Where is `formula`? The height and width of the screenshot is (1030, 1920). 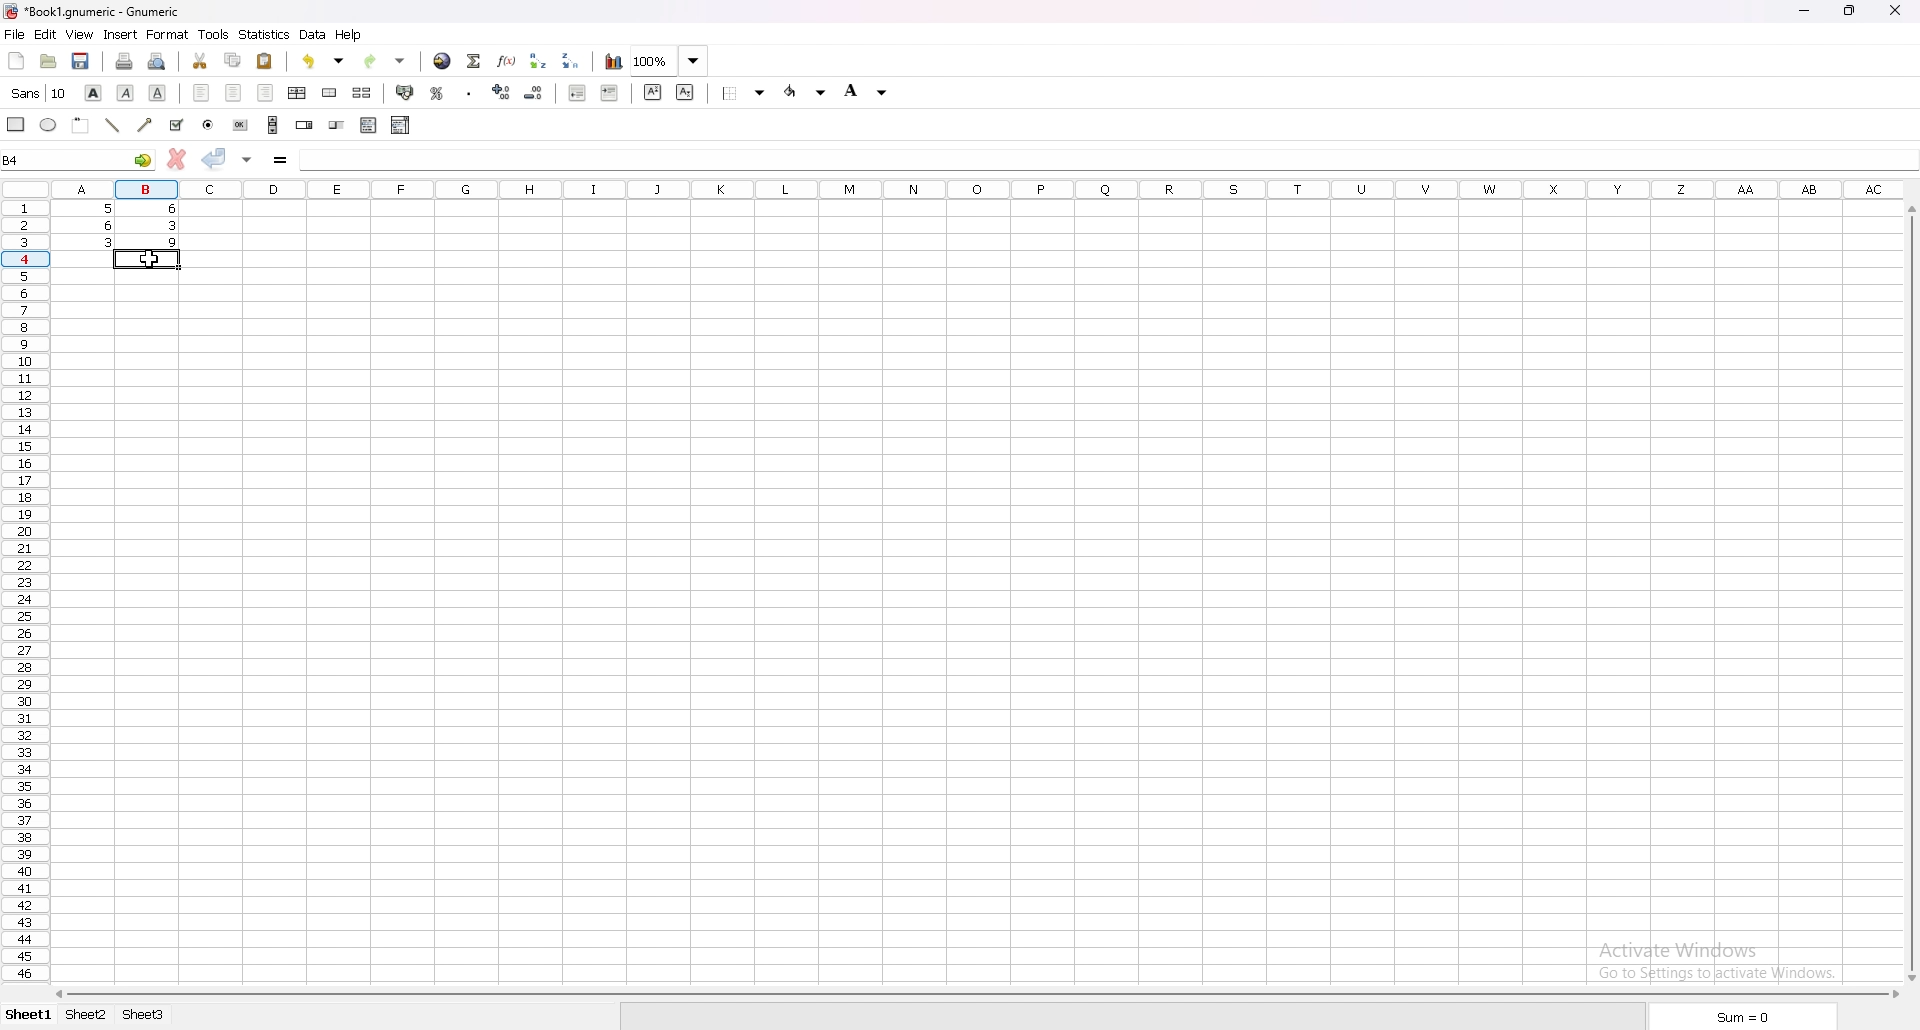
formula is located at coordinates (281, 161).